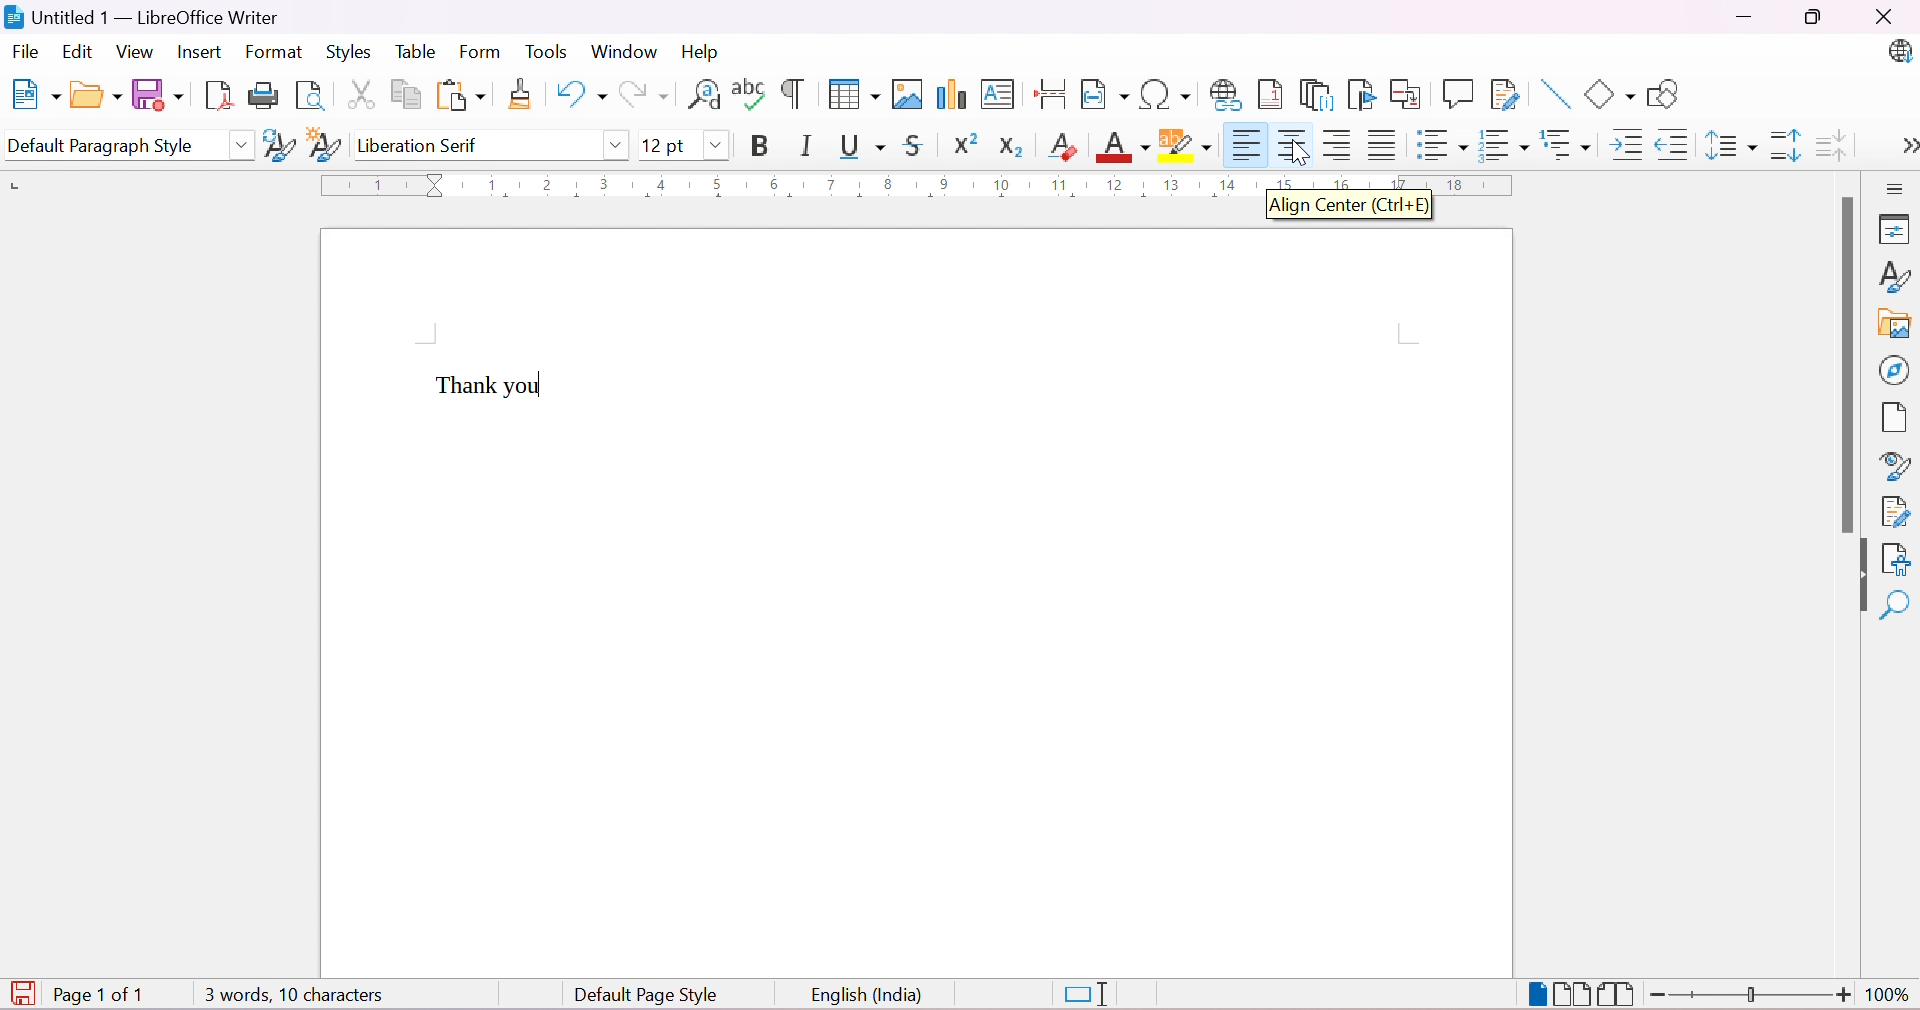 Image resolution: width=1920 pixels, height=1010 pixels. I want to click on Export as PDF, so click(215, 98).